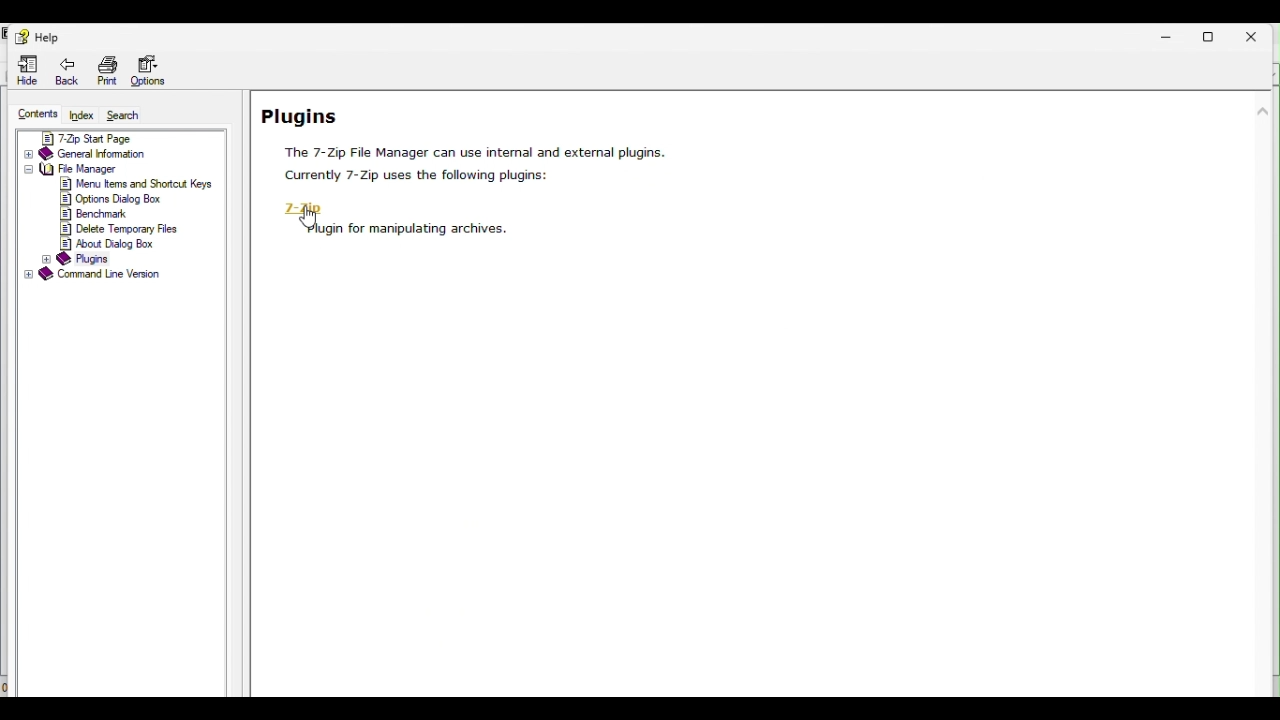 The image size is (1280, 720). Describe the element at coordinates (36, 112) in the screenshot. I see `Content ` at that location.